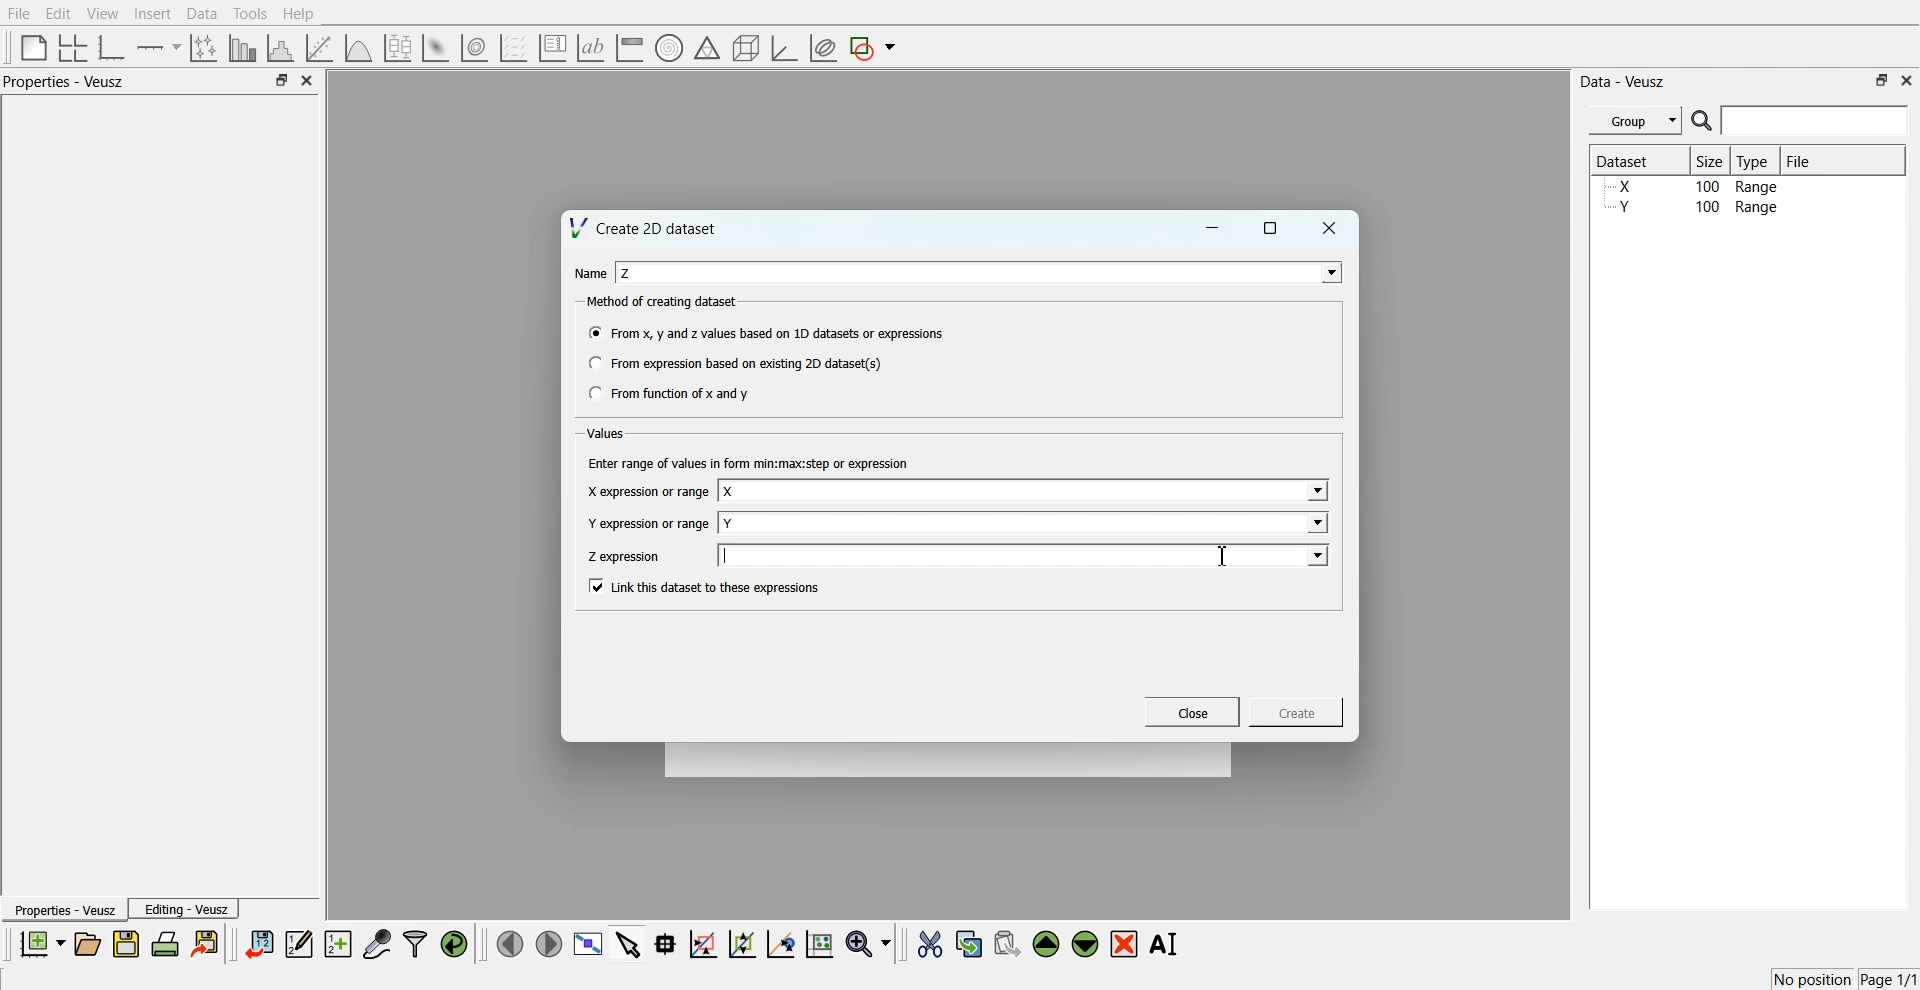 The image size is (1920, 990). What do you see at coordinates (398, 48) in the screenshot?
I see `Plot box plots` at bounding box center [398, 48].